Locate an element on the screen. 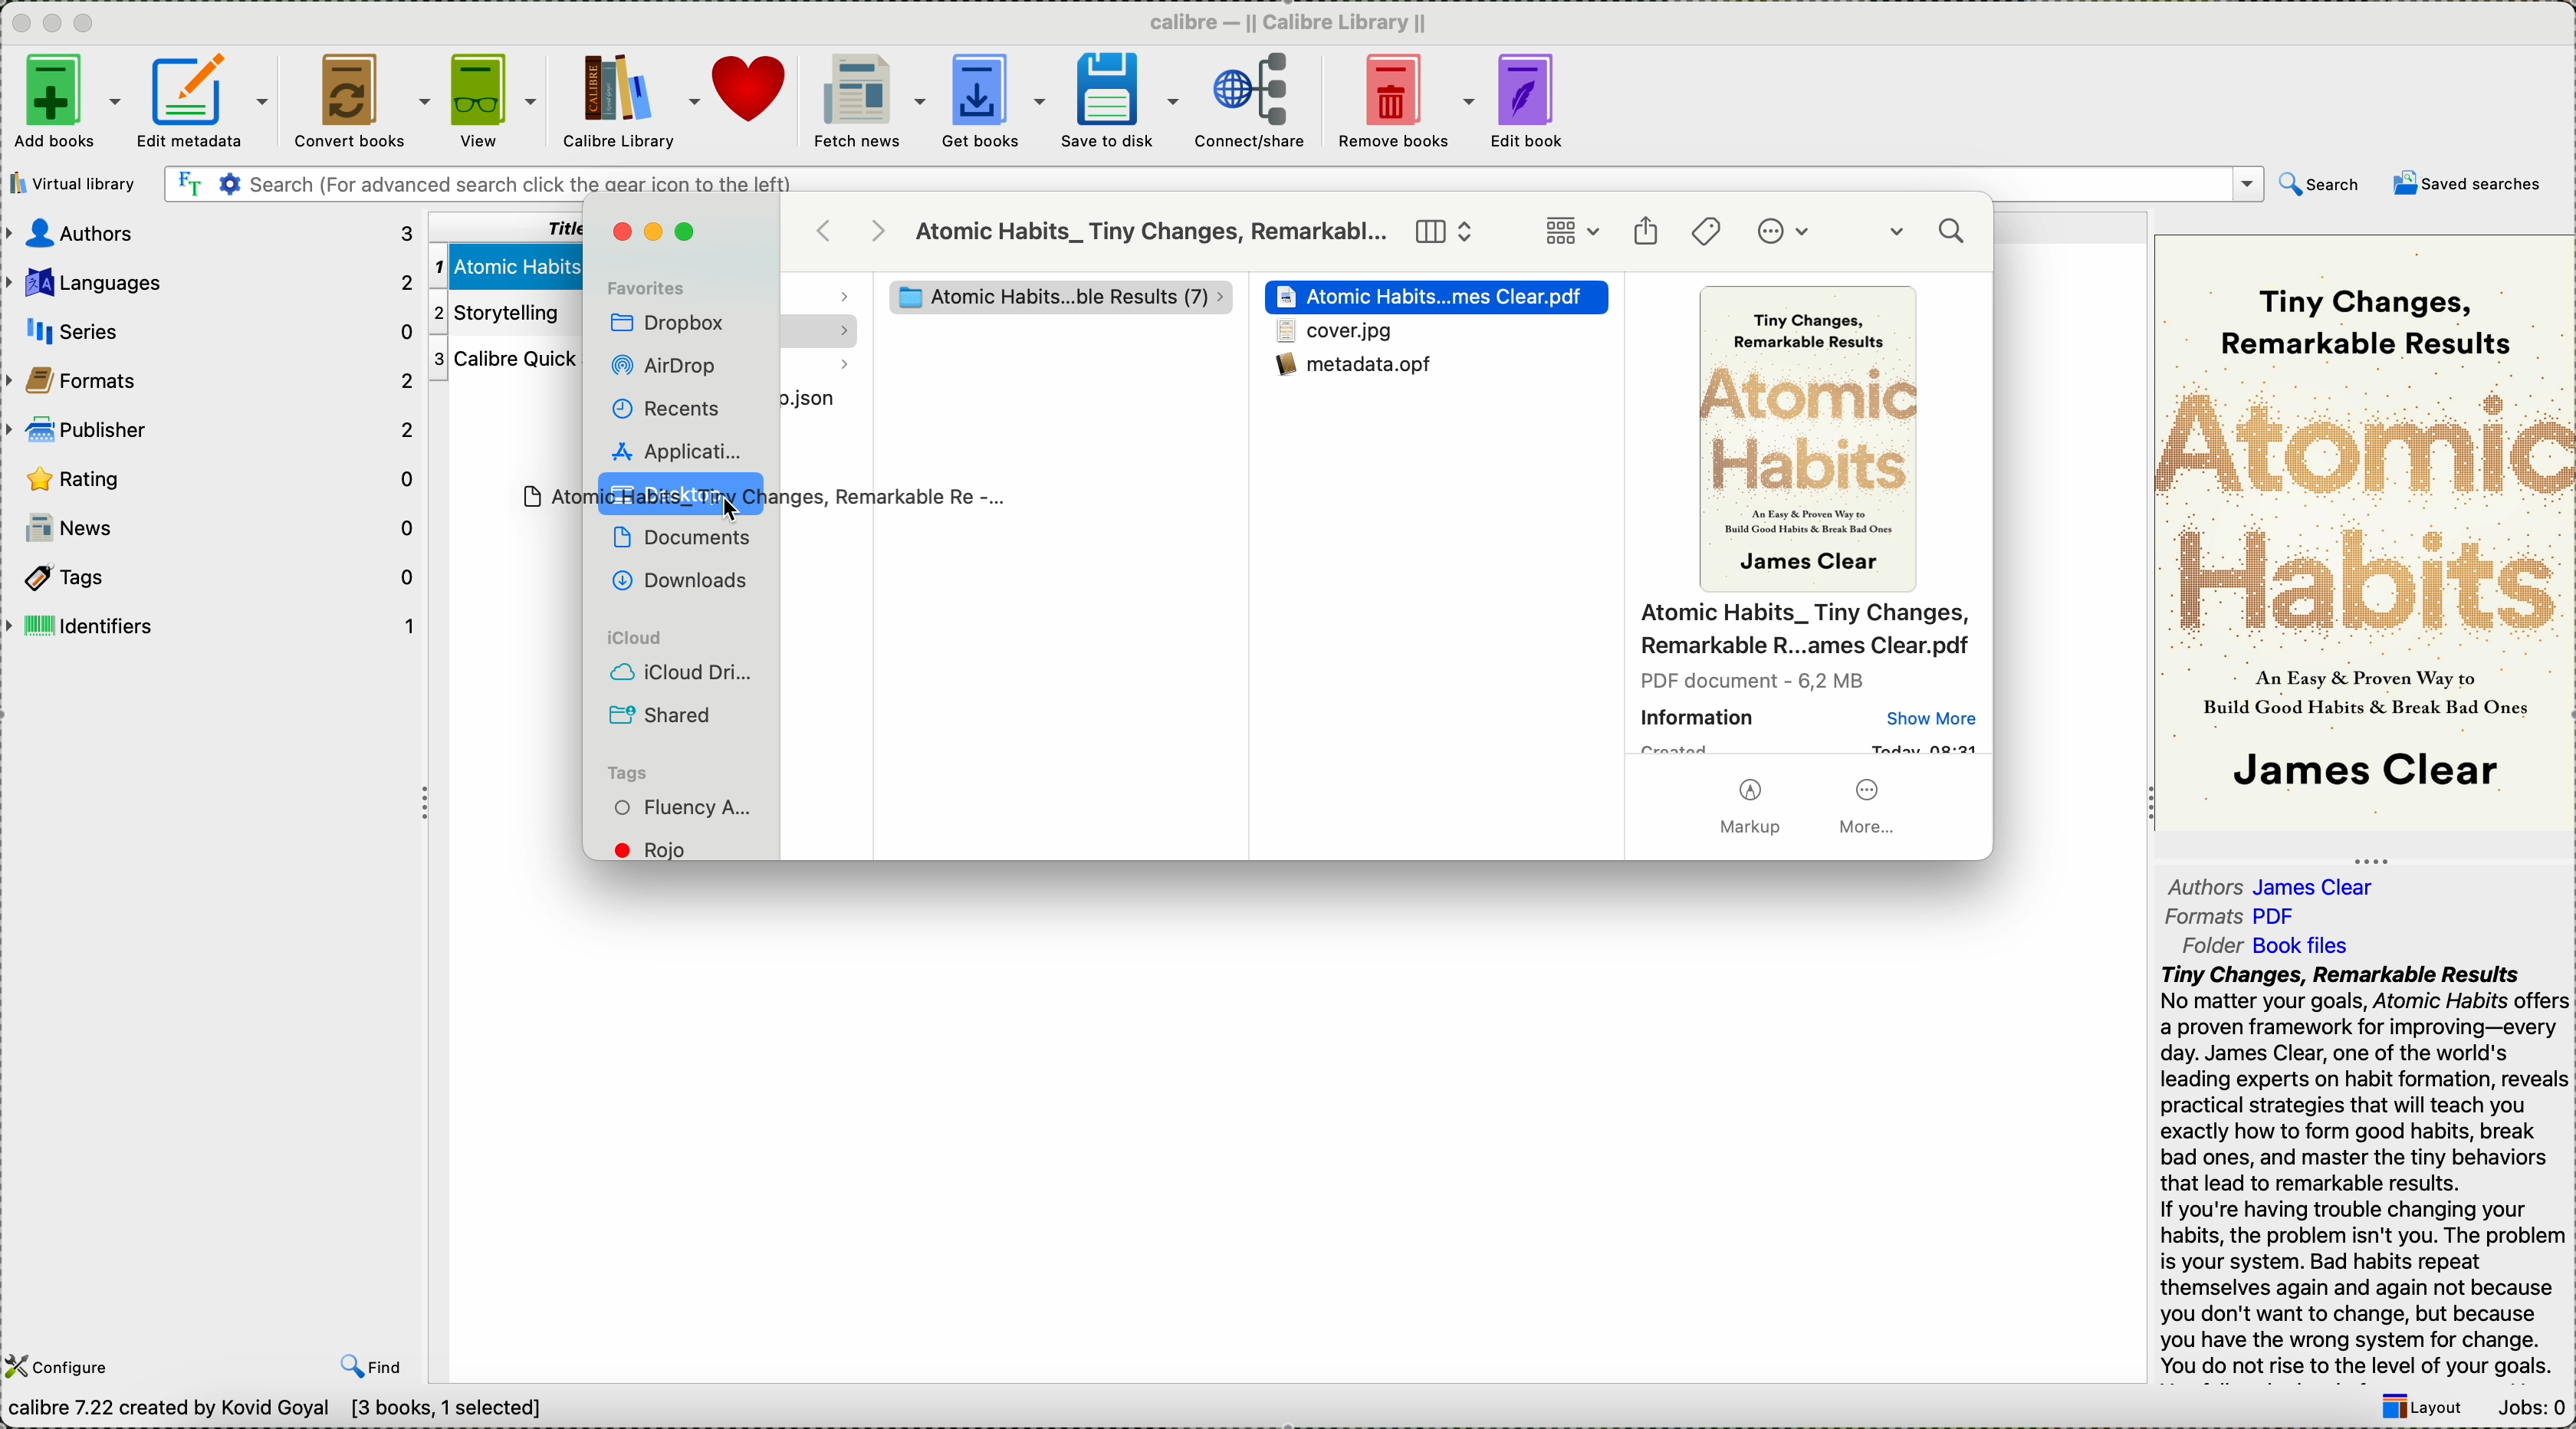 The image size is (2576, 1429). find is located at coordinates (372, 1366).